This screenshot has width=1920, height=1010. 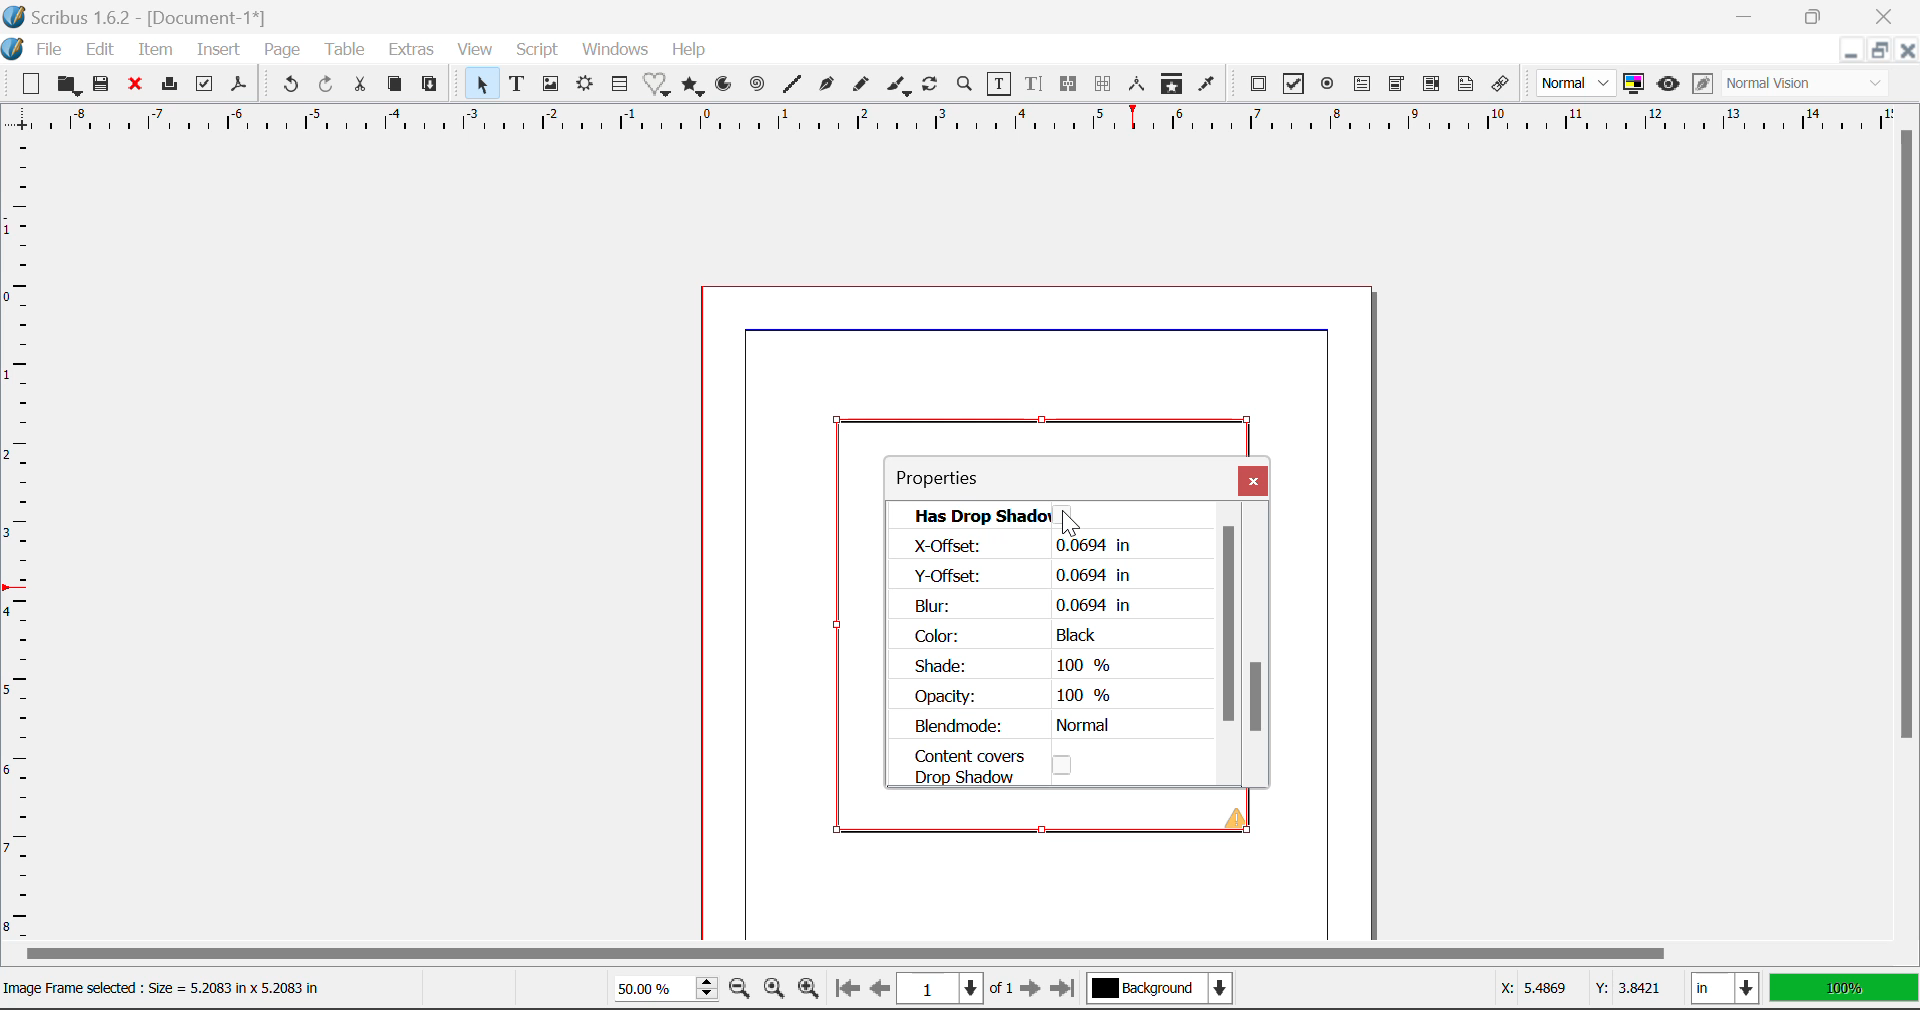 What do you see at coordinates (518, 85) in the screenshot?
I see `Text Frame` at bounding box center [518, 85].